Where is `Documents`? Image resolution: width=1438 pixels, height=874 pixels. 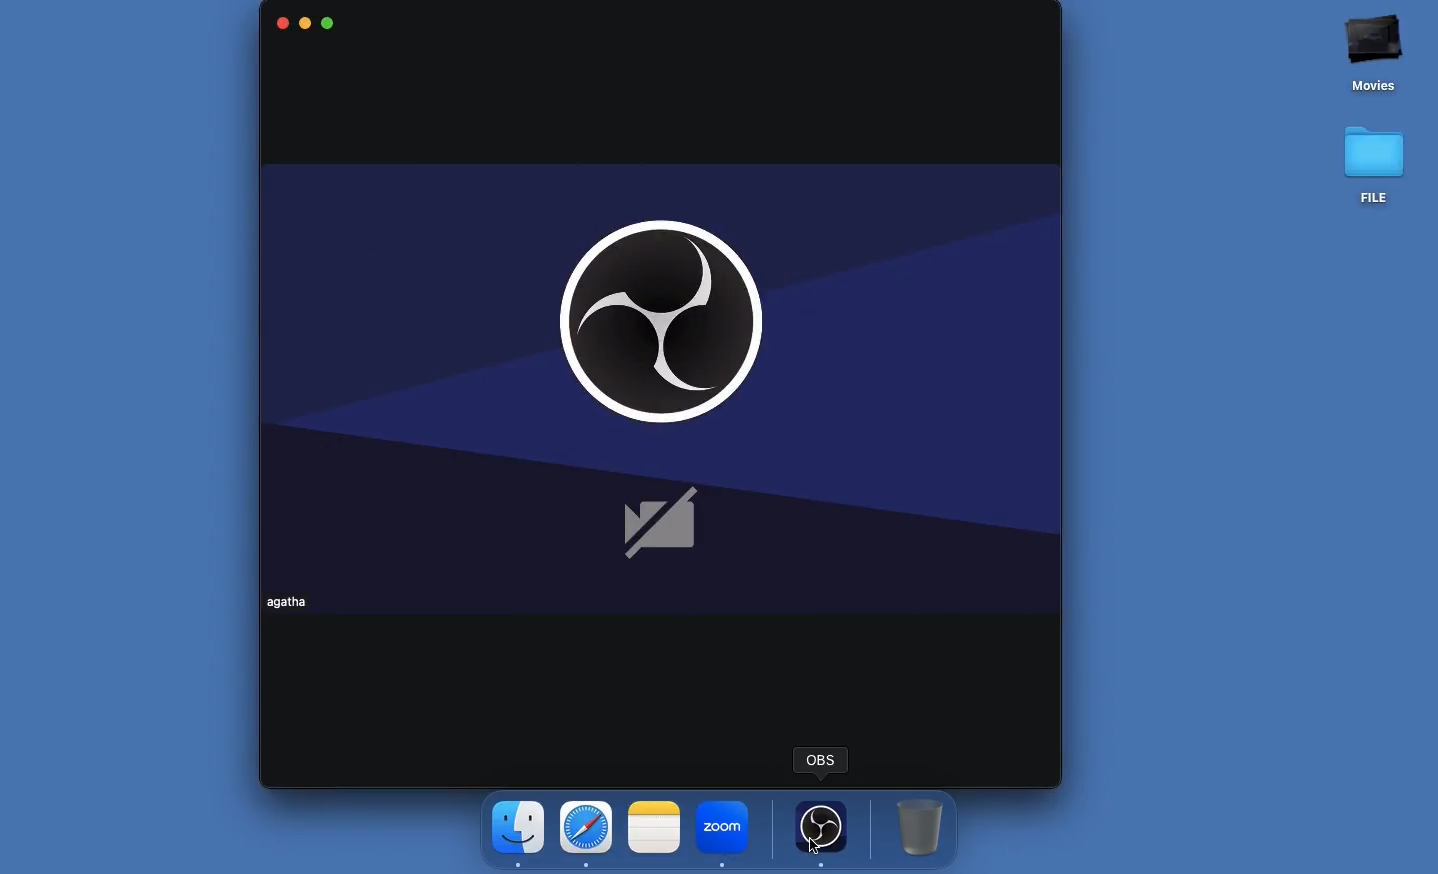 Documents is located at coordinates (1376, 111).